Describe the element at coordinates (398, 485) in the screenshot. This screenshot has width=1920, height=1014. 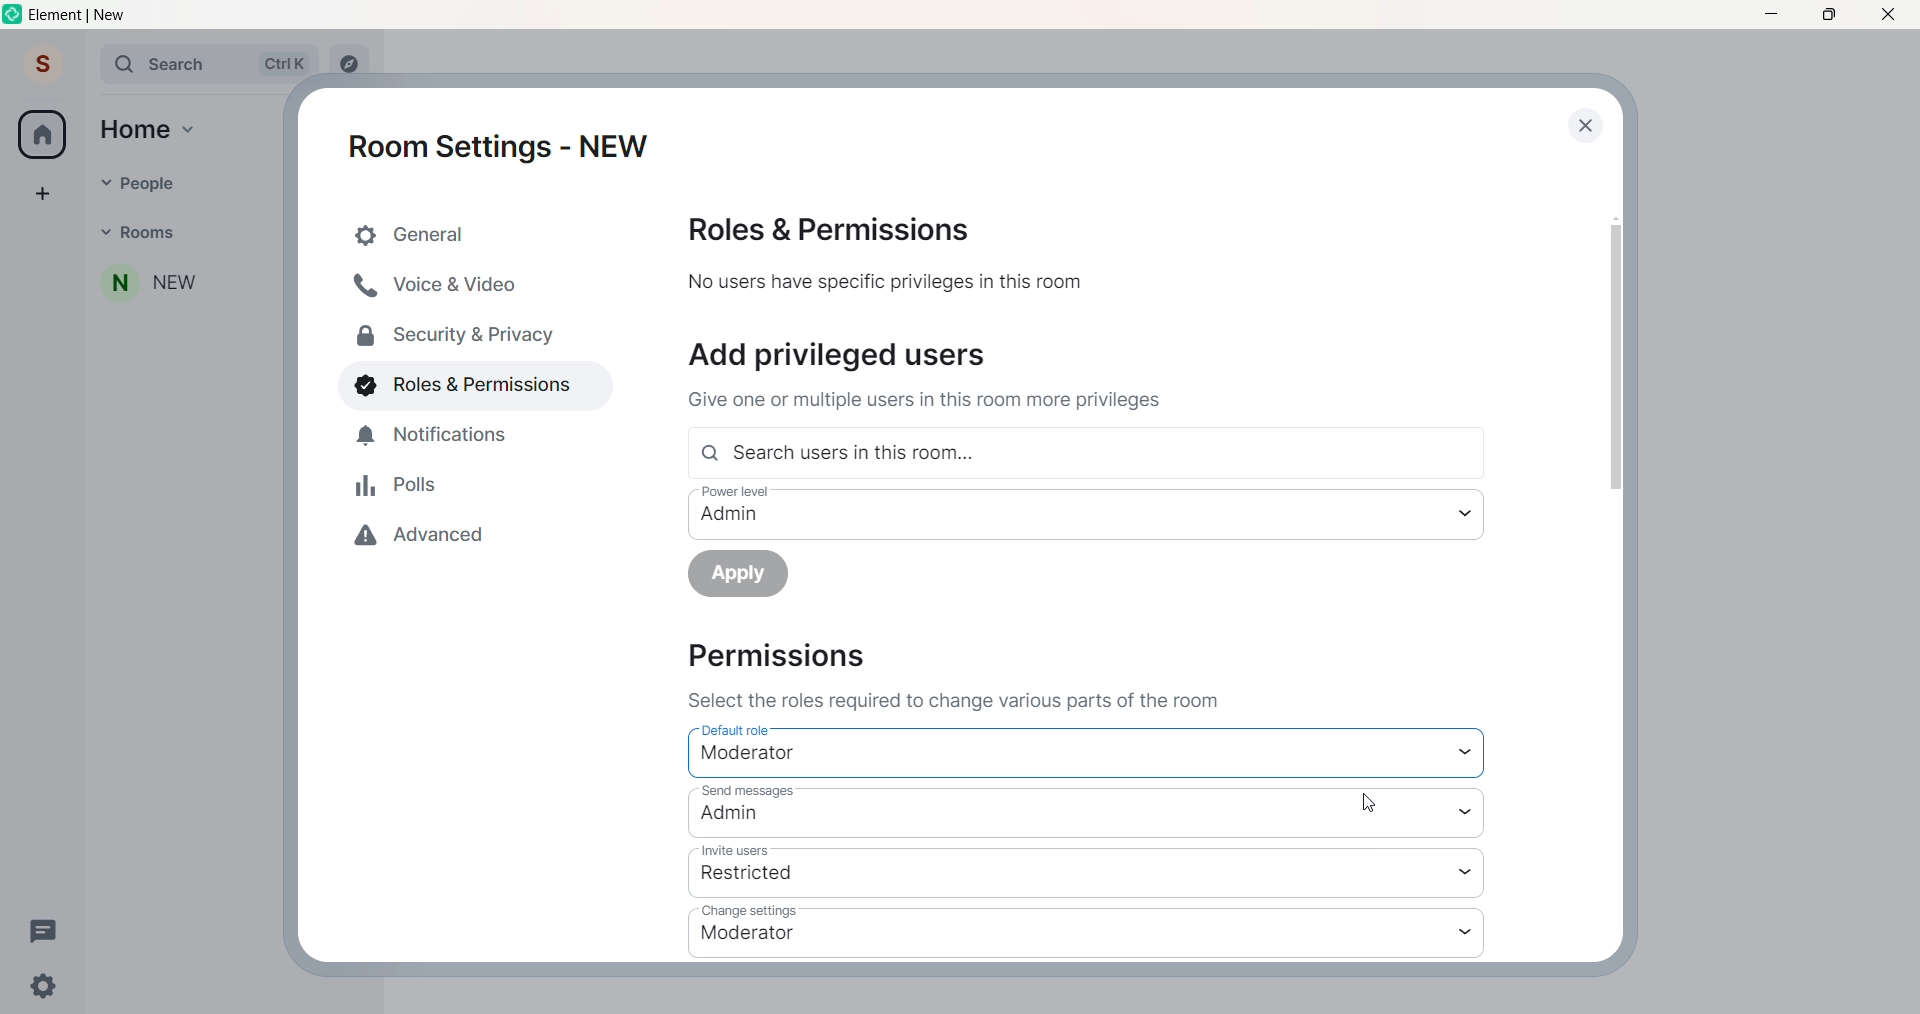
I see `polls` at that location.